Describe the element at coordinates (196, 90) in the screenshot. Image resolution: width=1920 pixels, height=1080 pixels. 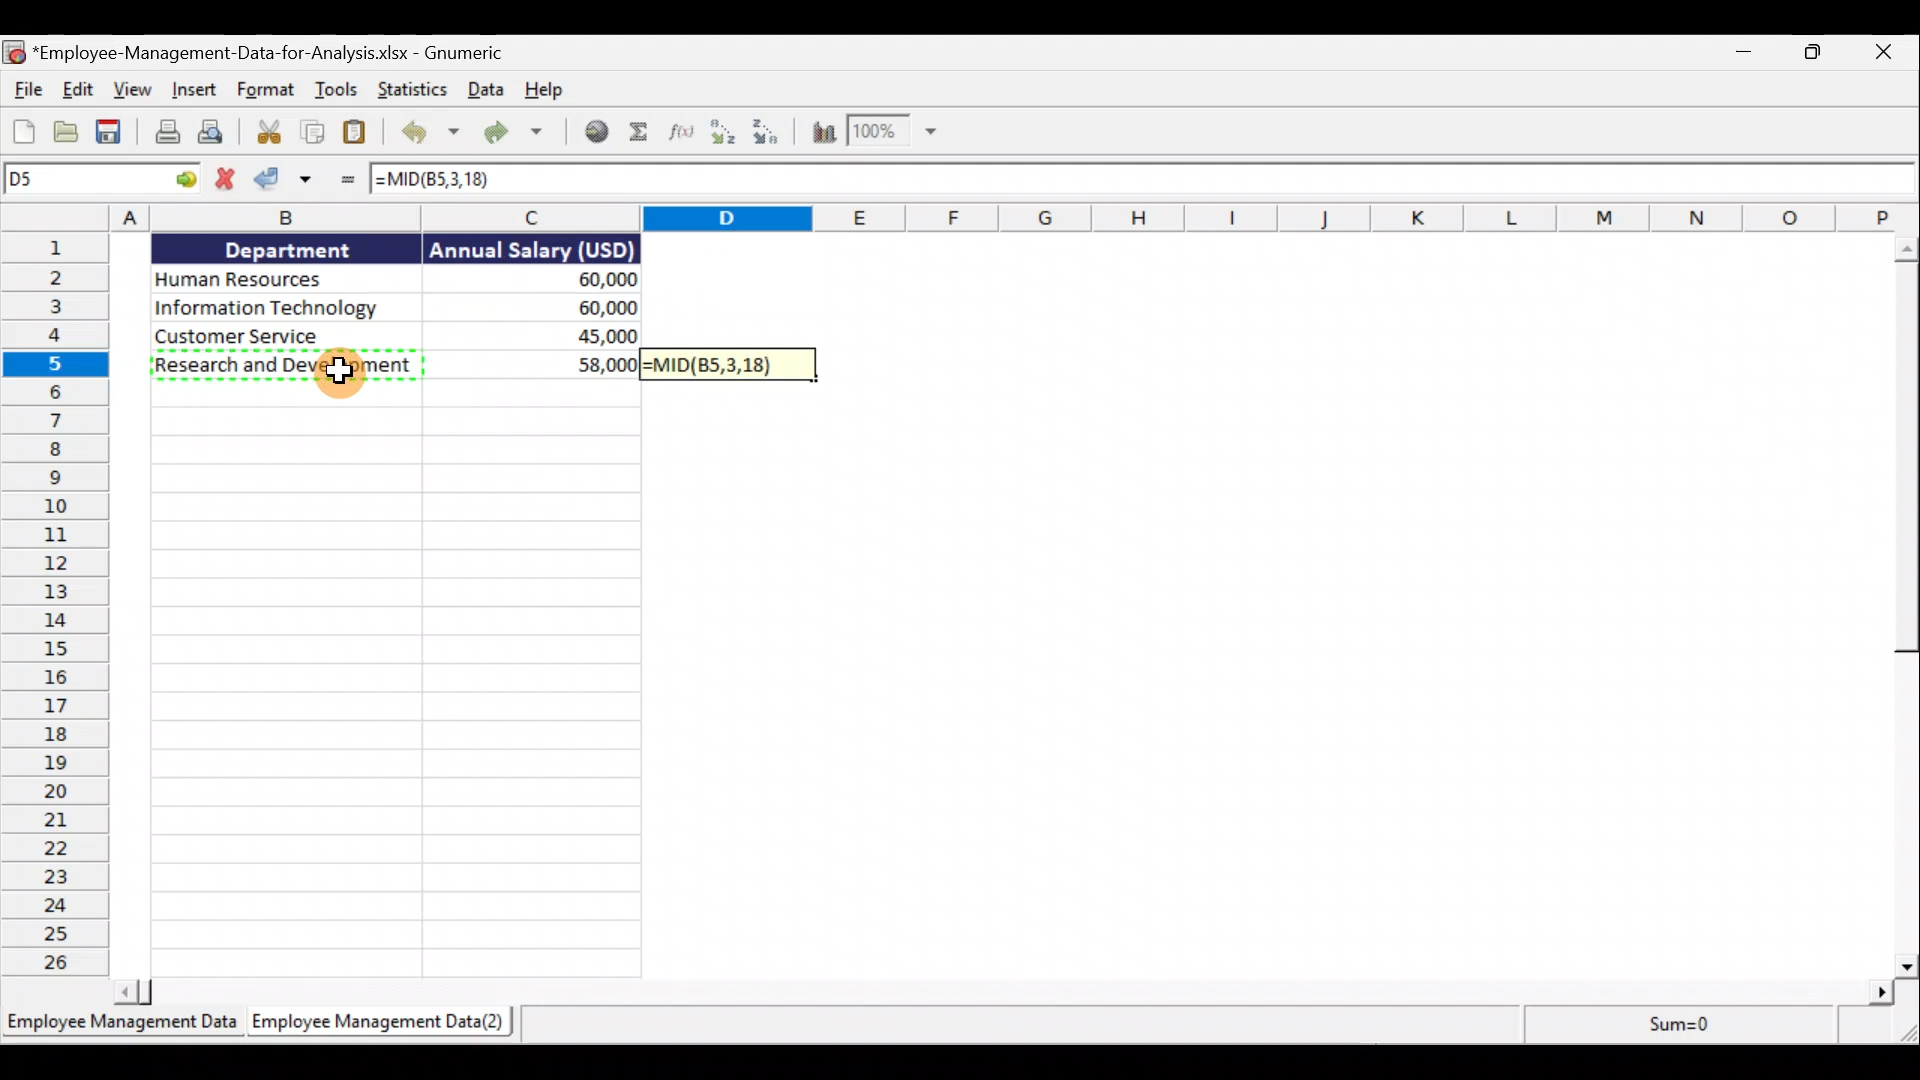
I see `Insert` at that location.